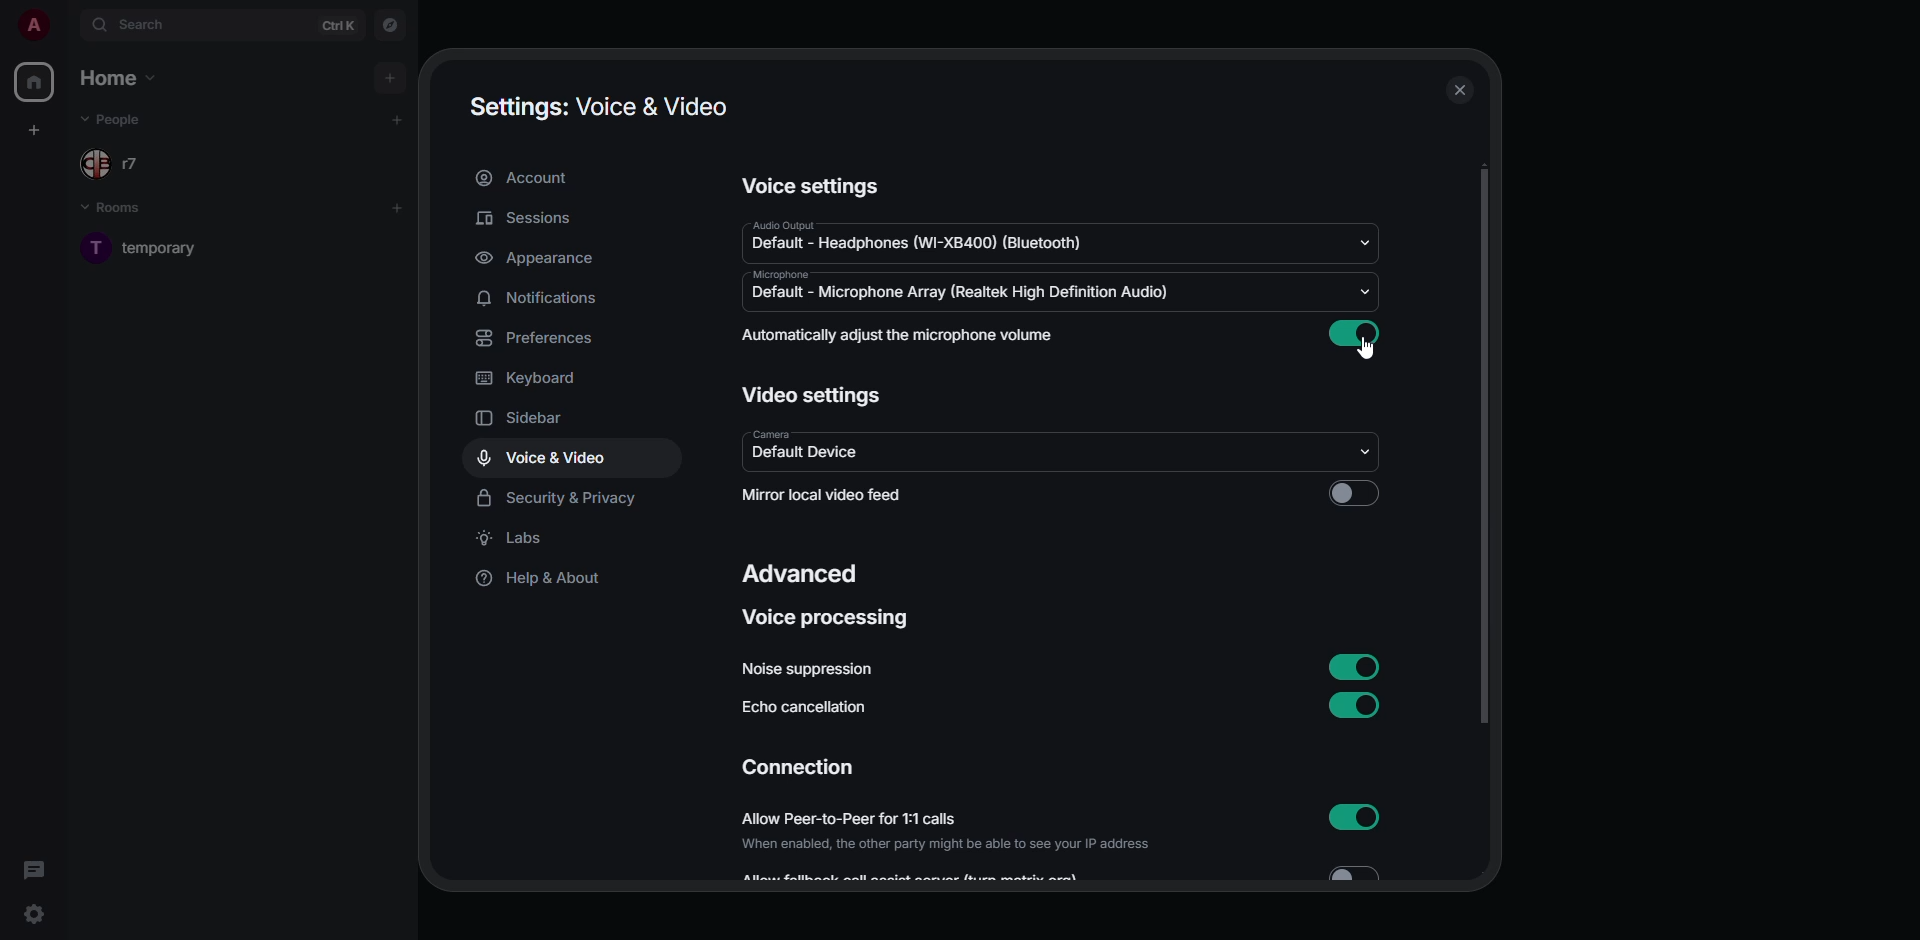 This screenshot has height=940, width=1920. What do you see at coordinates (547, 337) in the screenshot?
I see `preferences` at bounding box center [547, 337].